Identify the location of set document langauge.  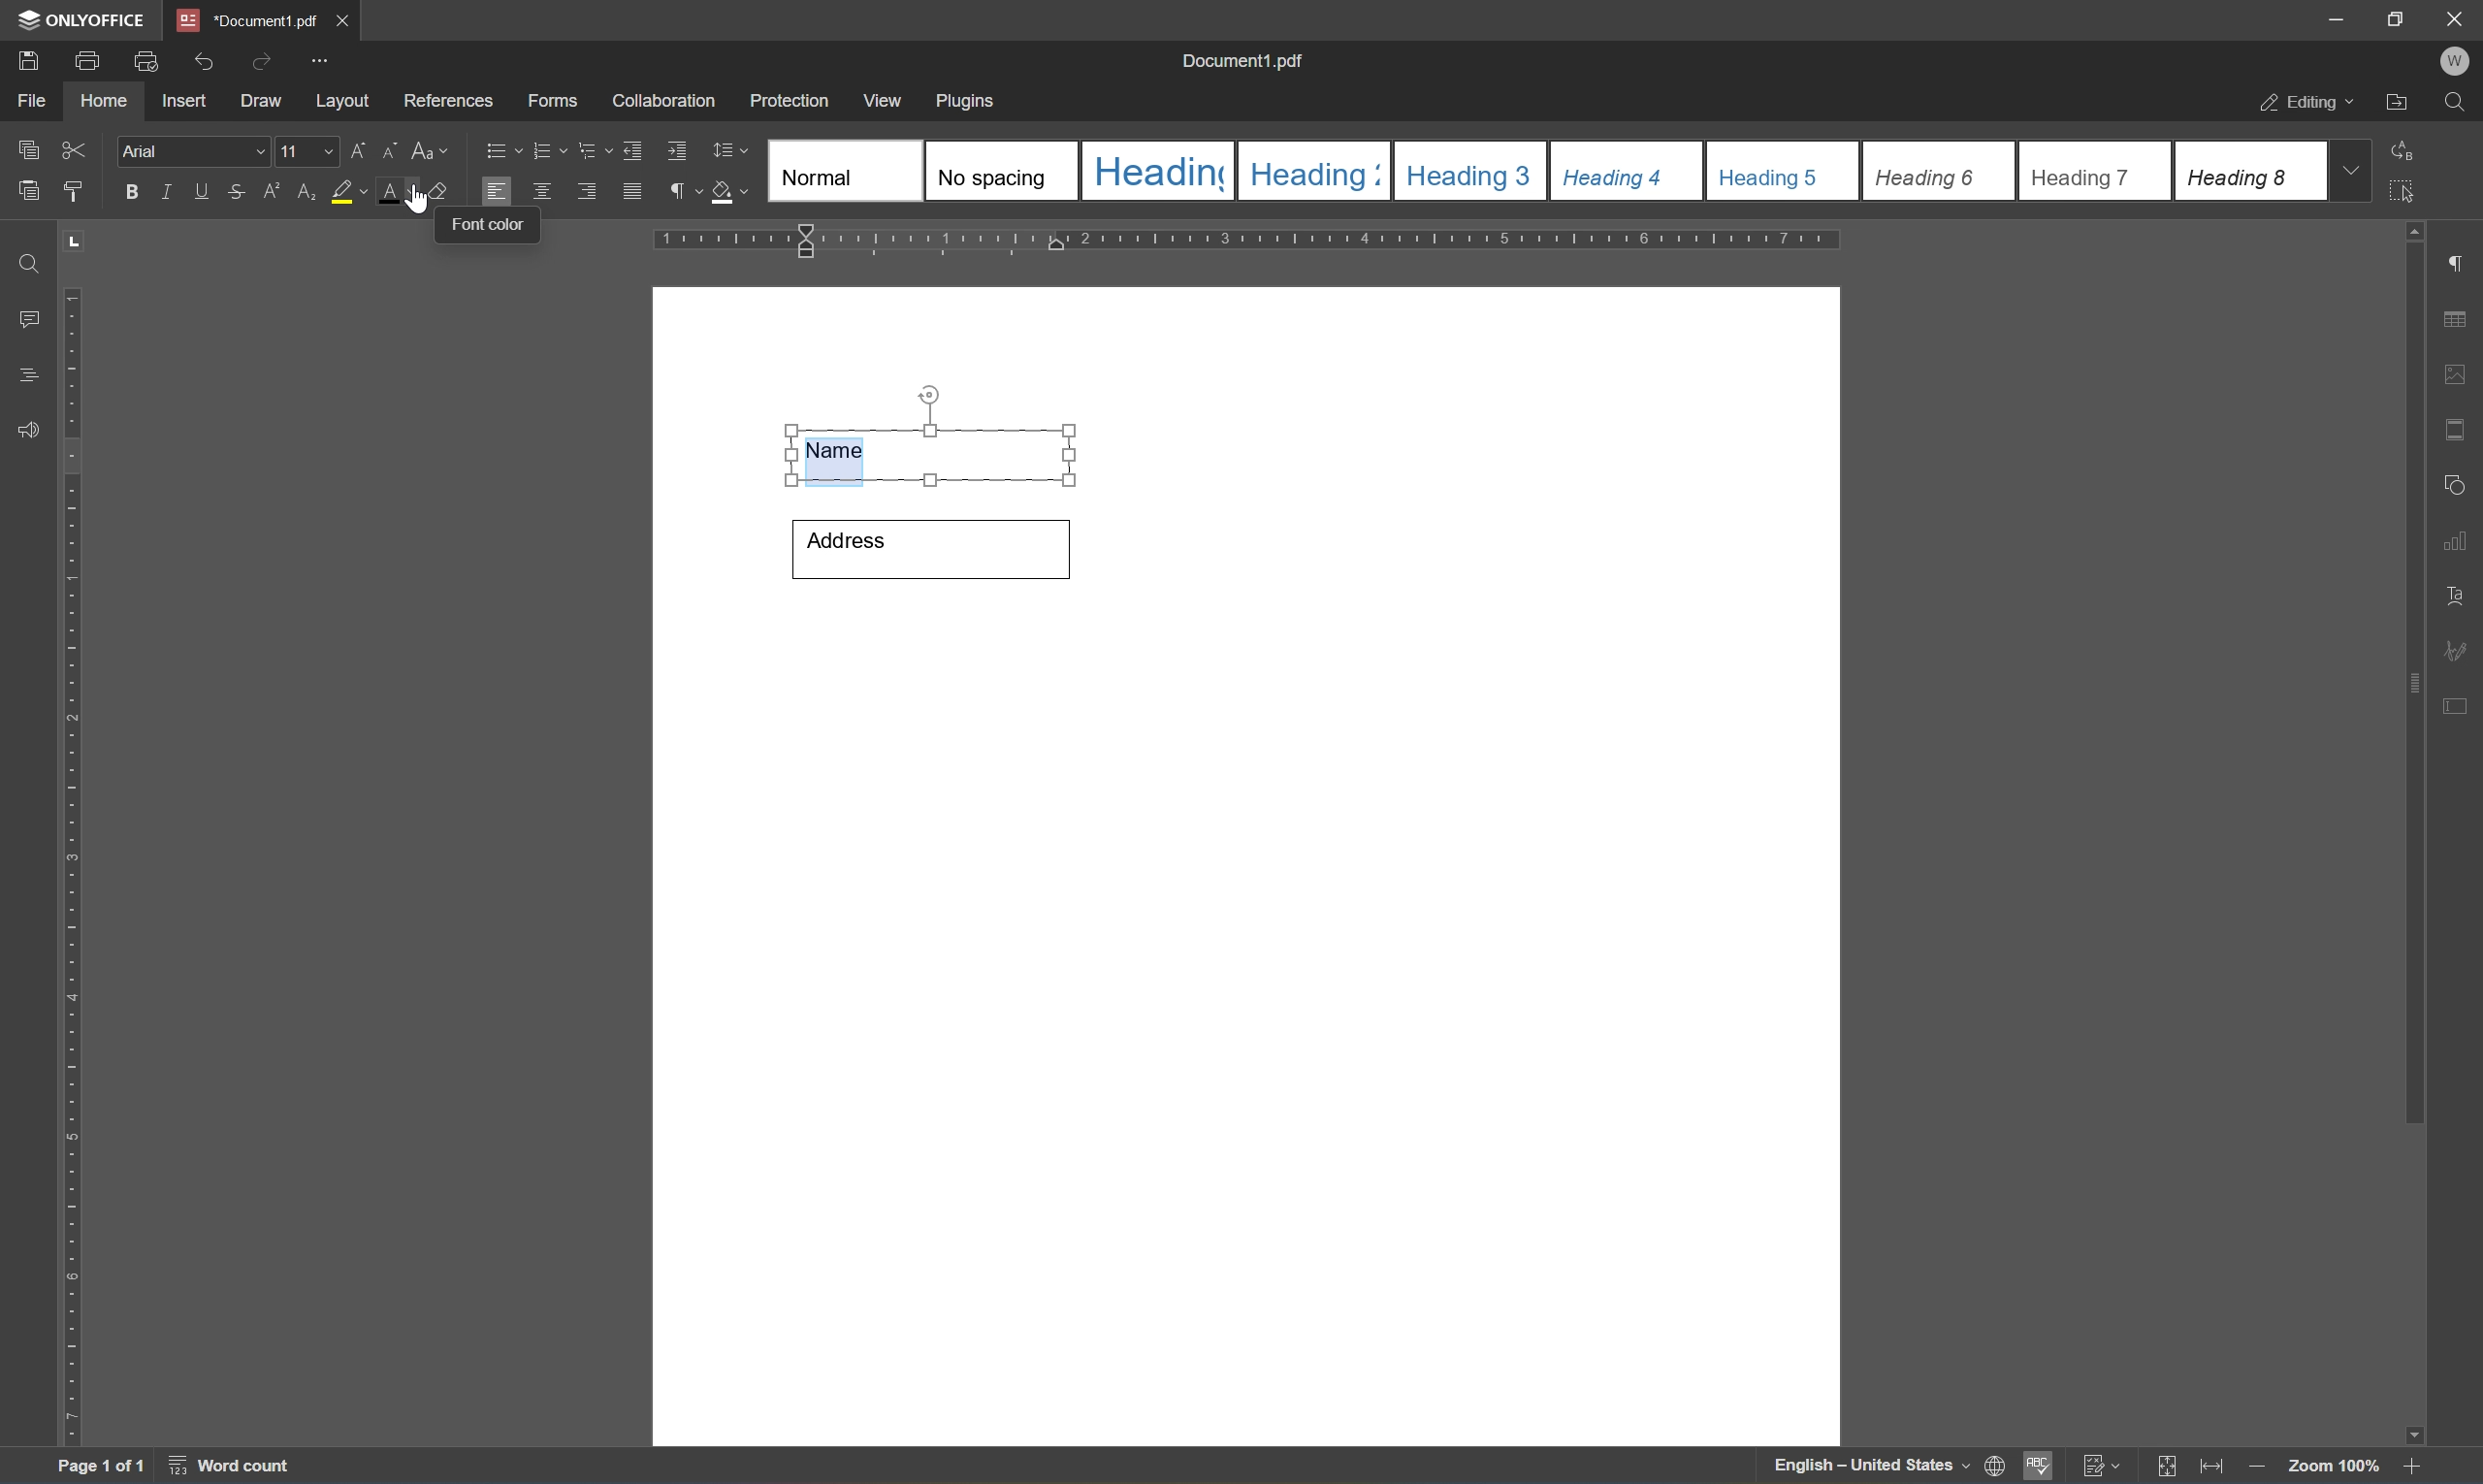
(1996, 1467).